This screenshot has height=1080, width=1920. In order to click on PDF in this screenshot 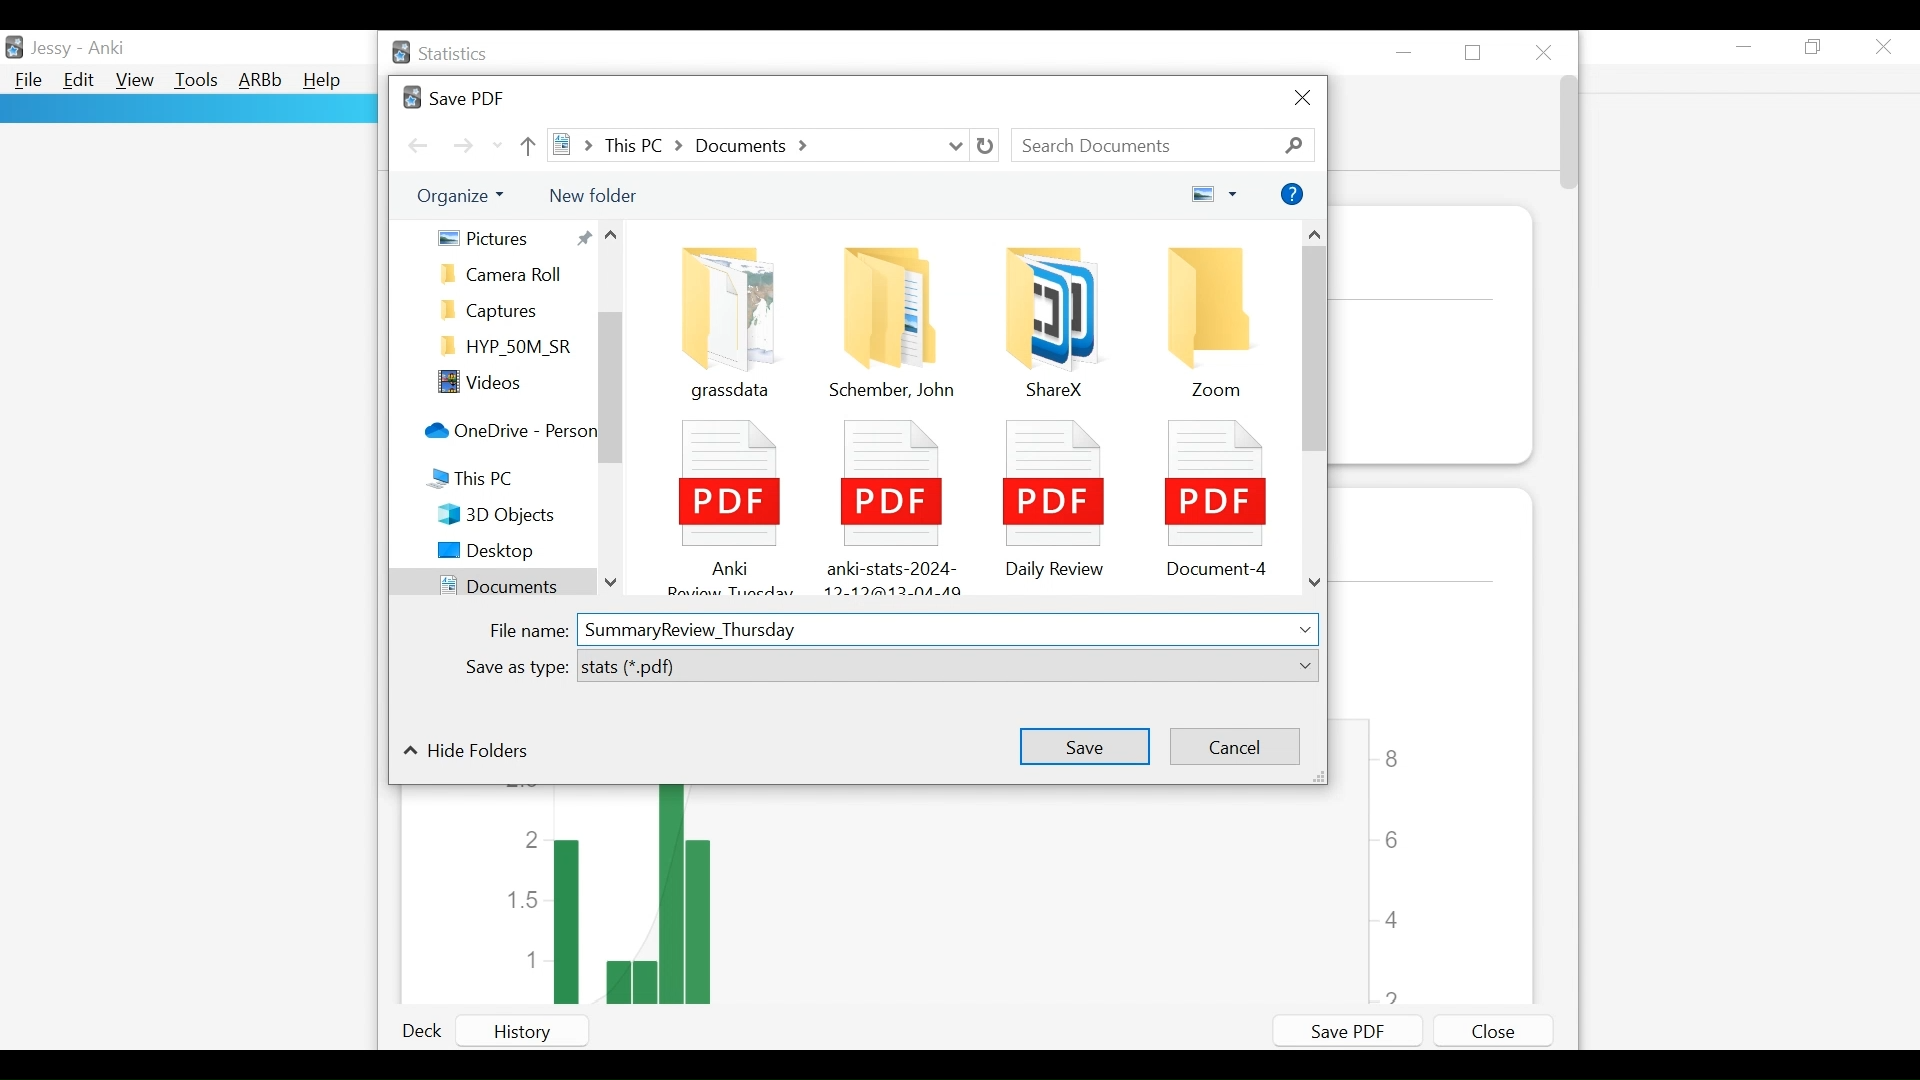, I will do `click(888, 501)`.